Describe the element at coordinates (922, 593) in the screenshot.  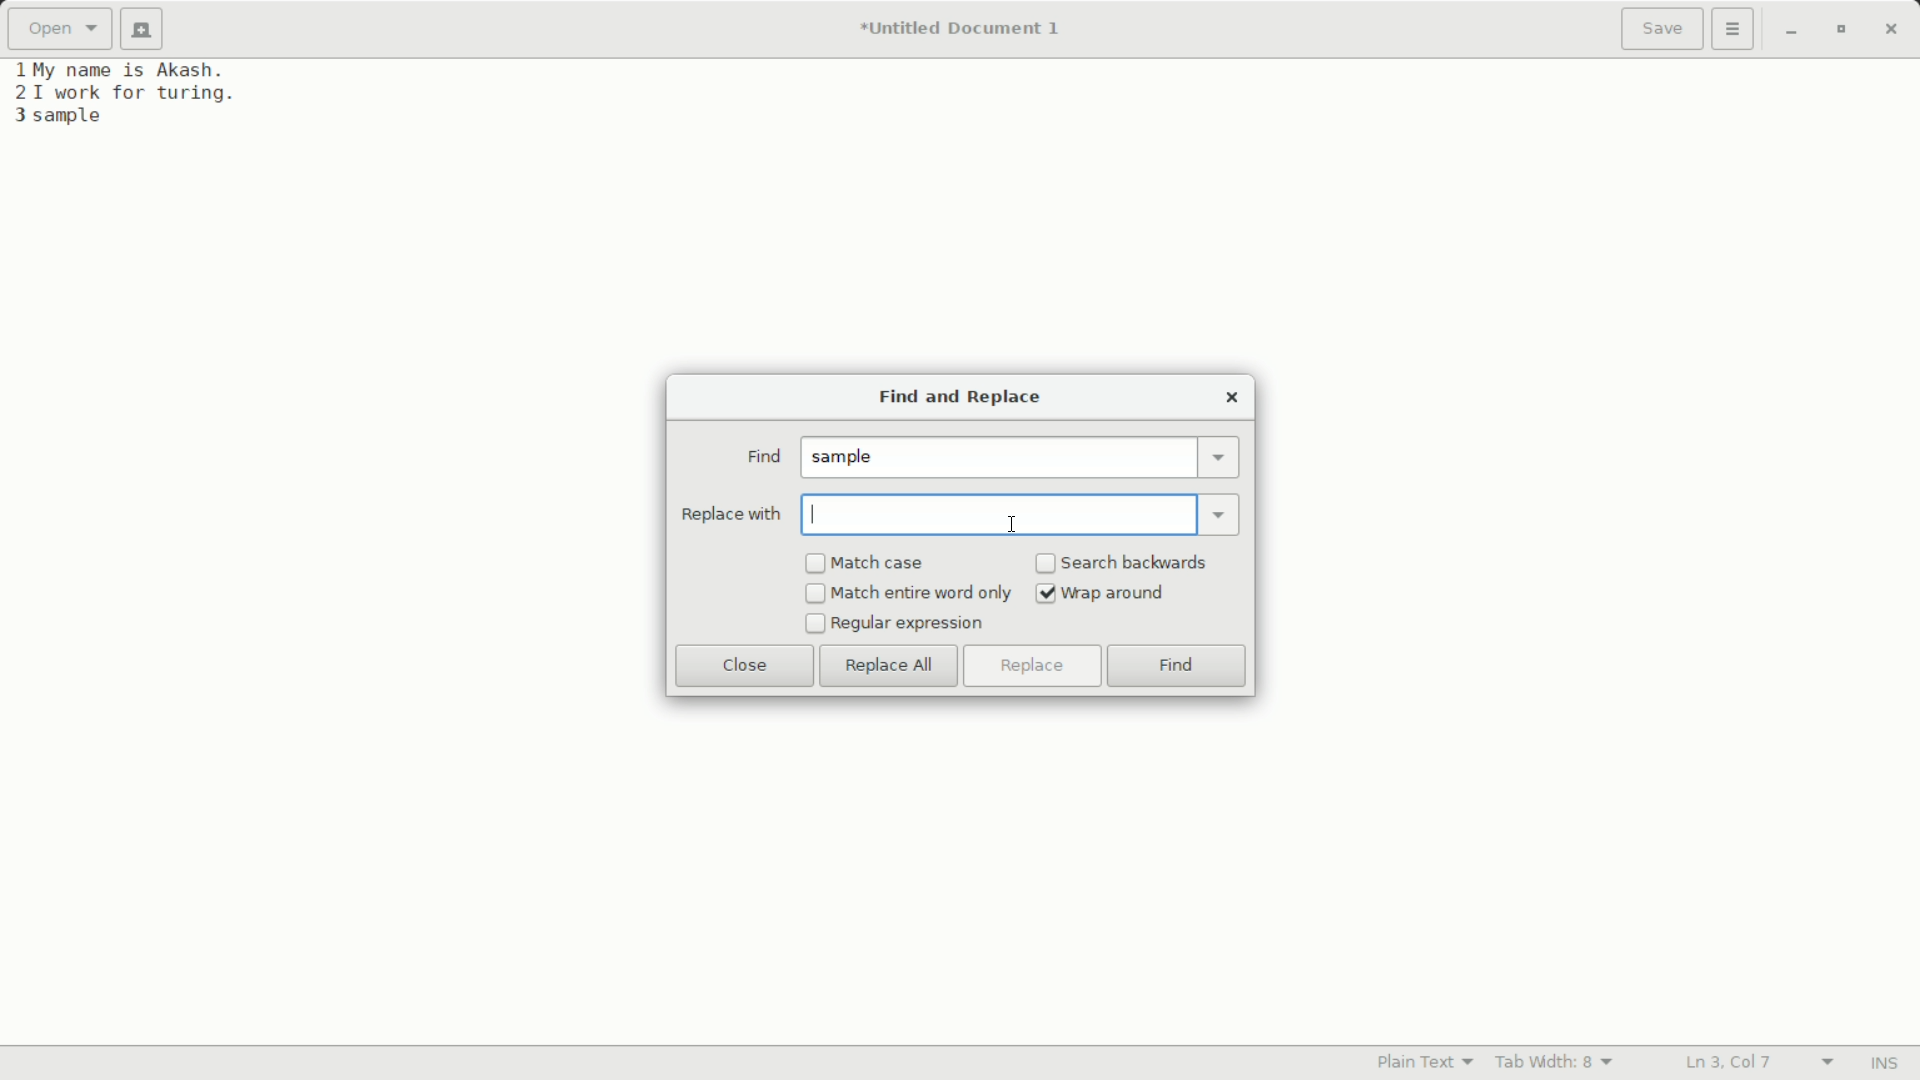
I see `match entire word only` at that location.